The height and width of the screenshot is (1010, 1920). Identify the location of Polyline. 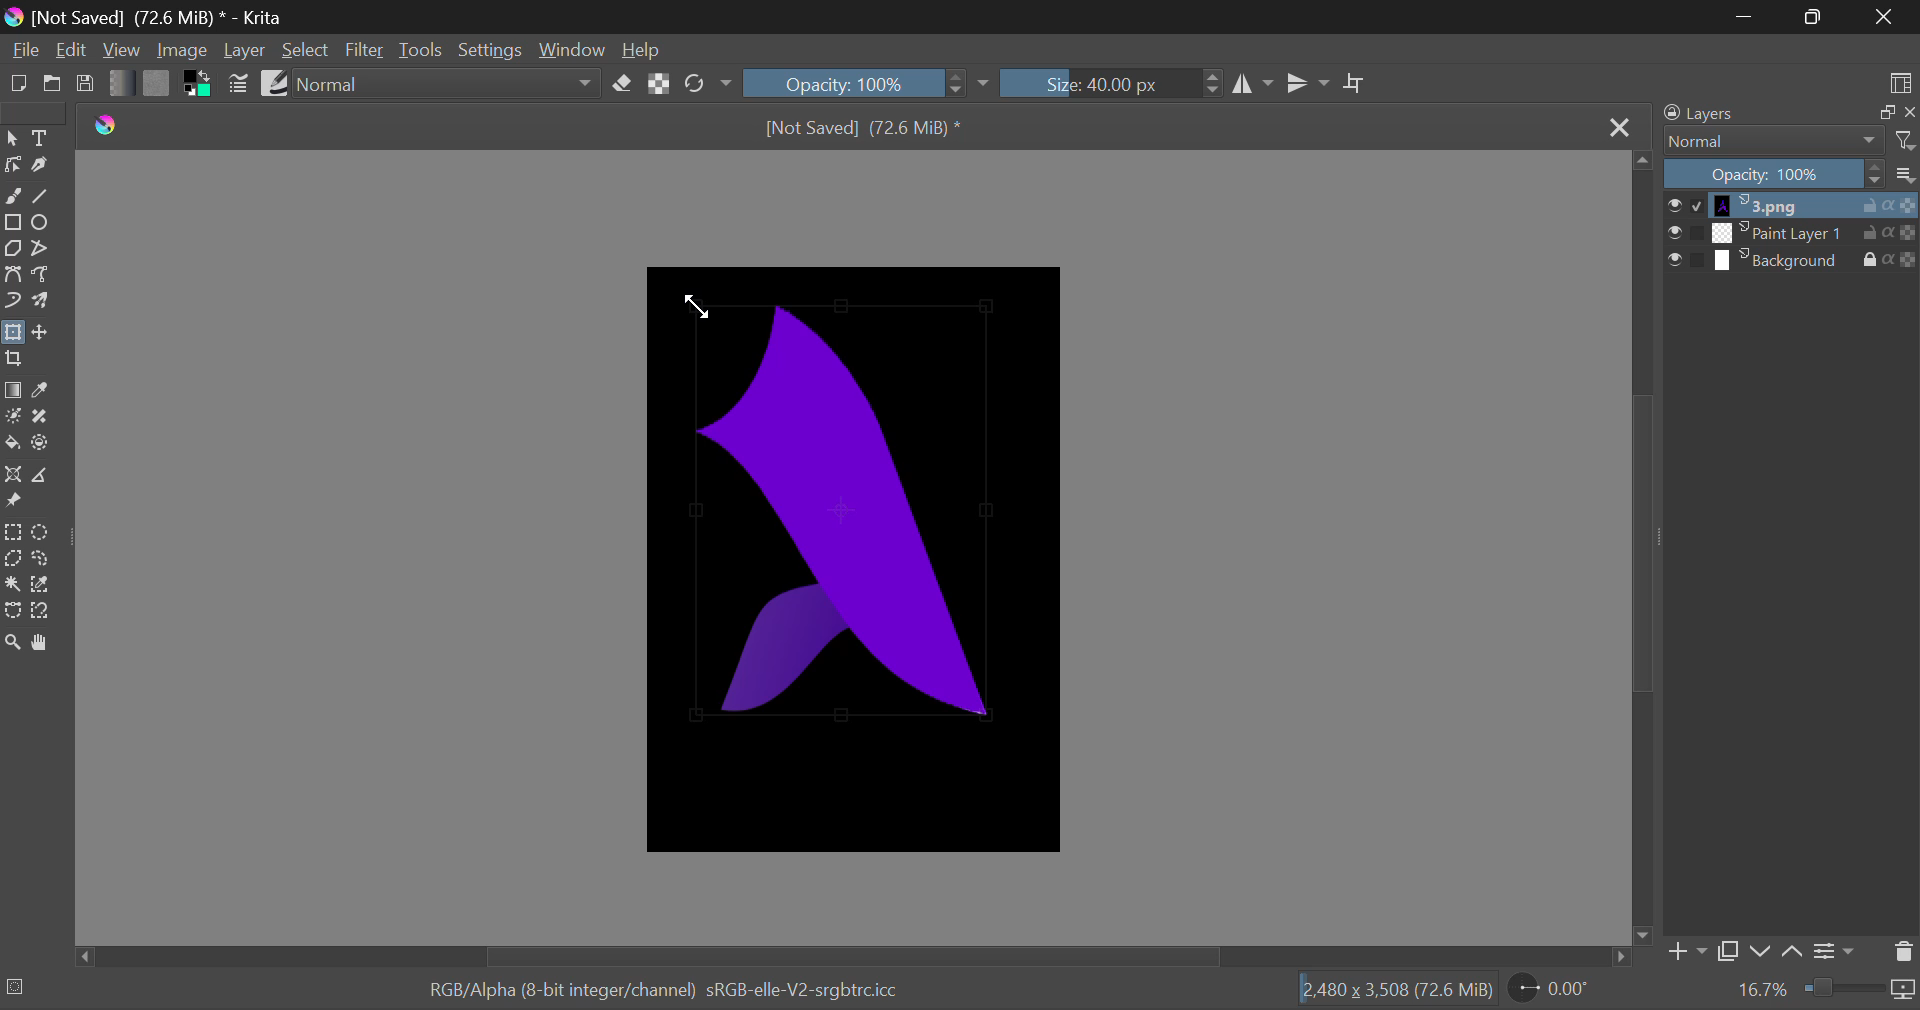
(47, 248).